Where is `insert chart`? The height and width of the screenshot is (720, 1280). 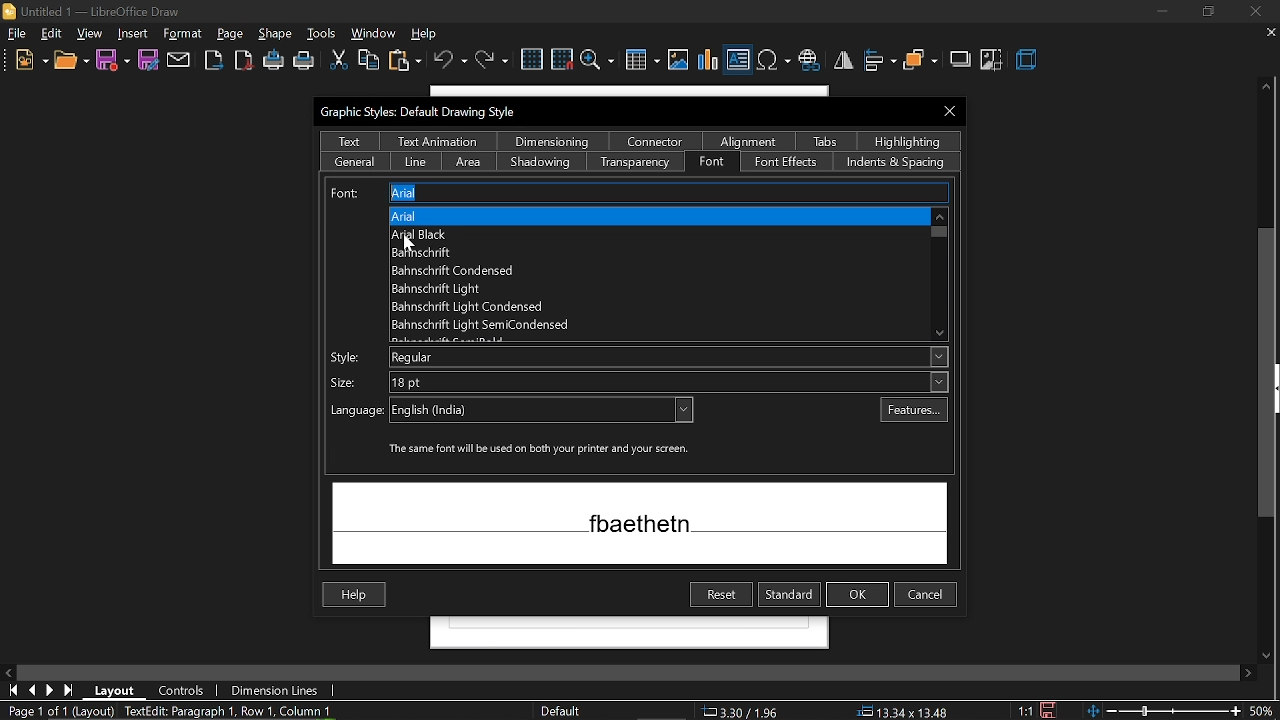 insert chart is located at coordinates (709, 61).